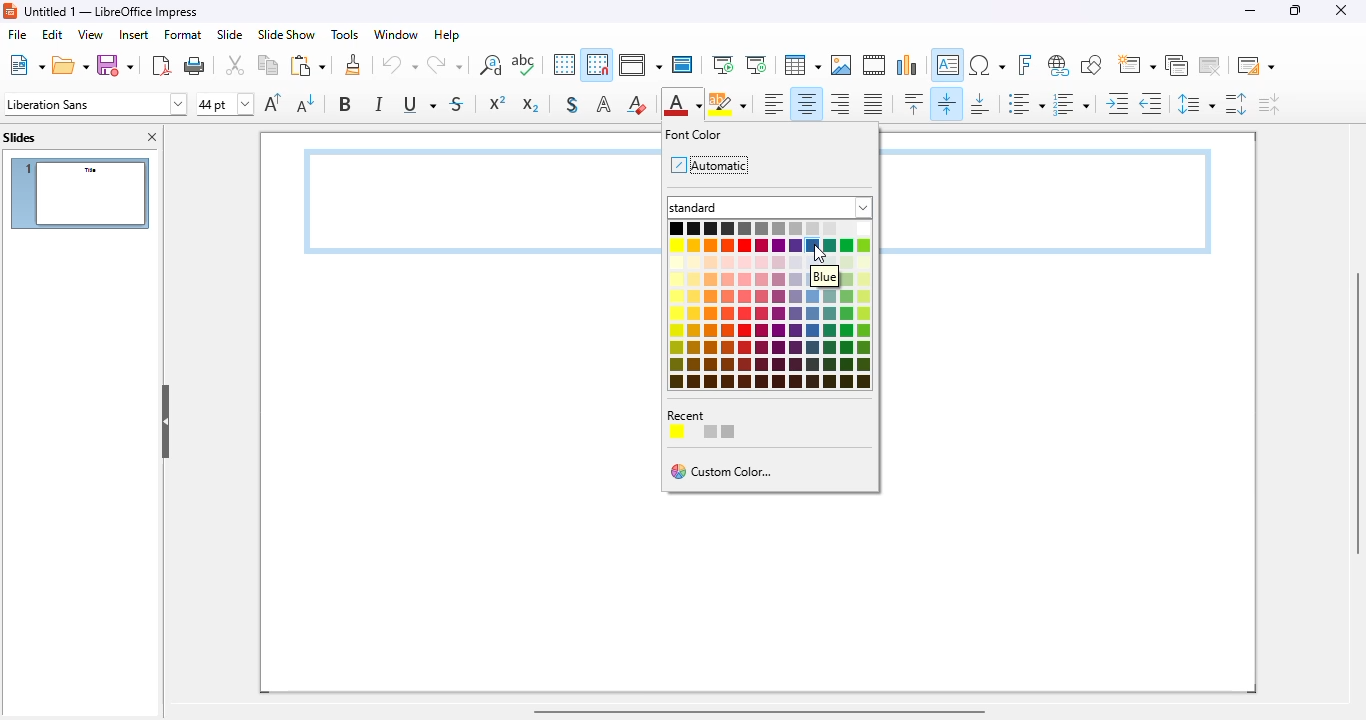  Describe the element at coordinates (1059, 66) in the screenshot. I see `insert hyperlink` at that location.